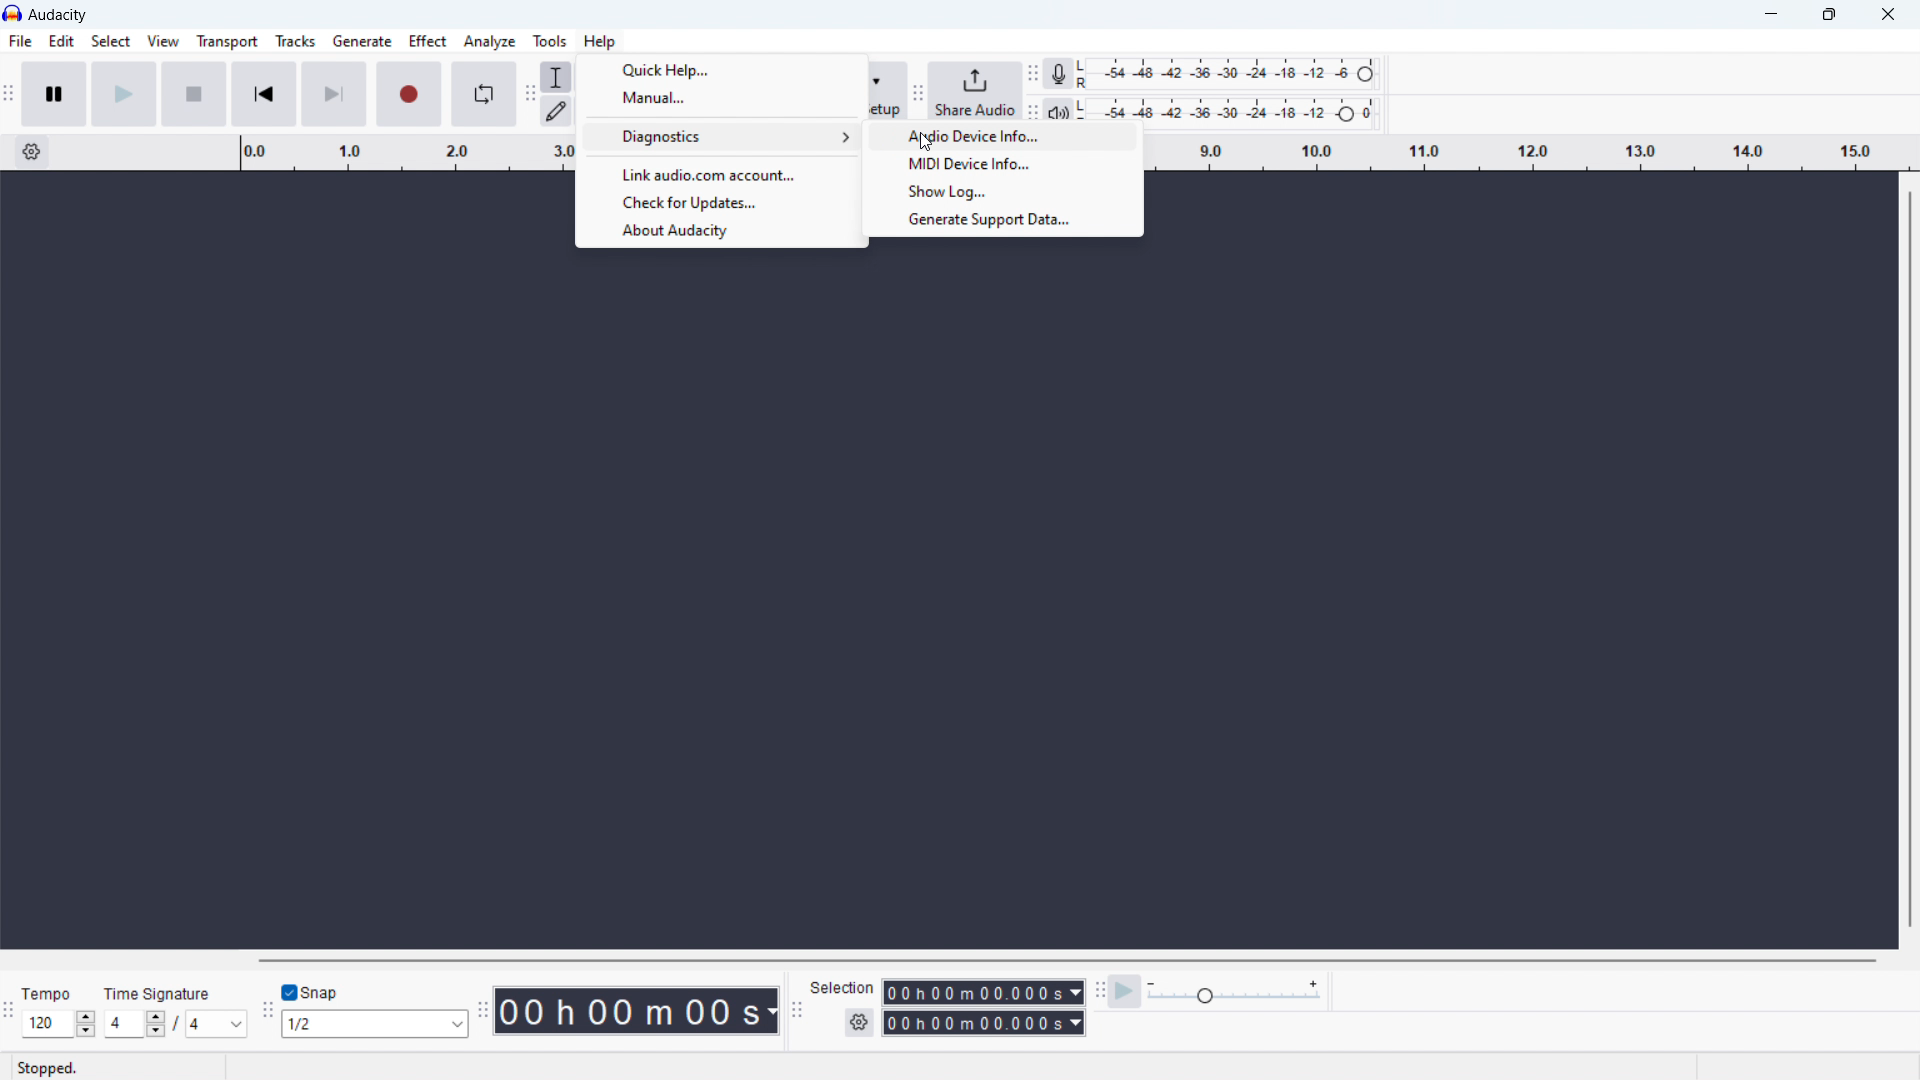  What do you see at coordinates (720, 232) in the screenshot?
I see `about audacity` at bounding box center [720, 232].